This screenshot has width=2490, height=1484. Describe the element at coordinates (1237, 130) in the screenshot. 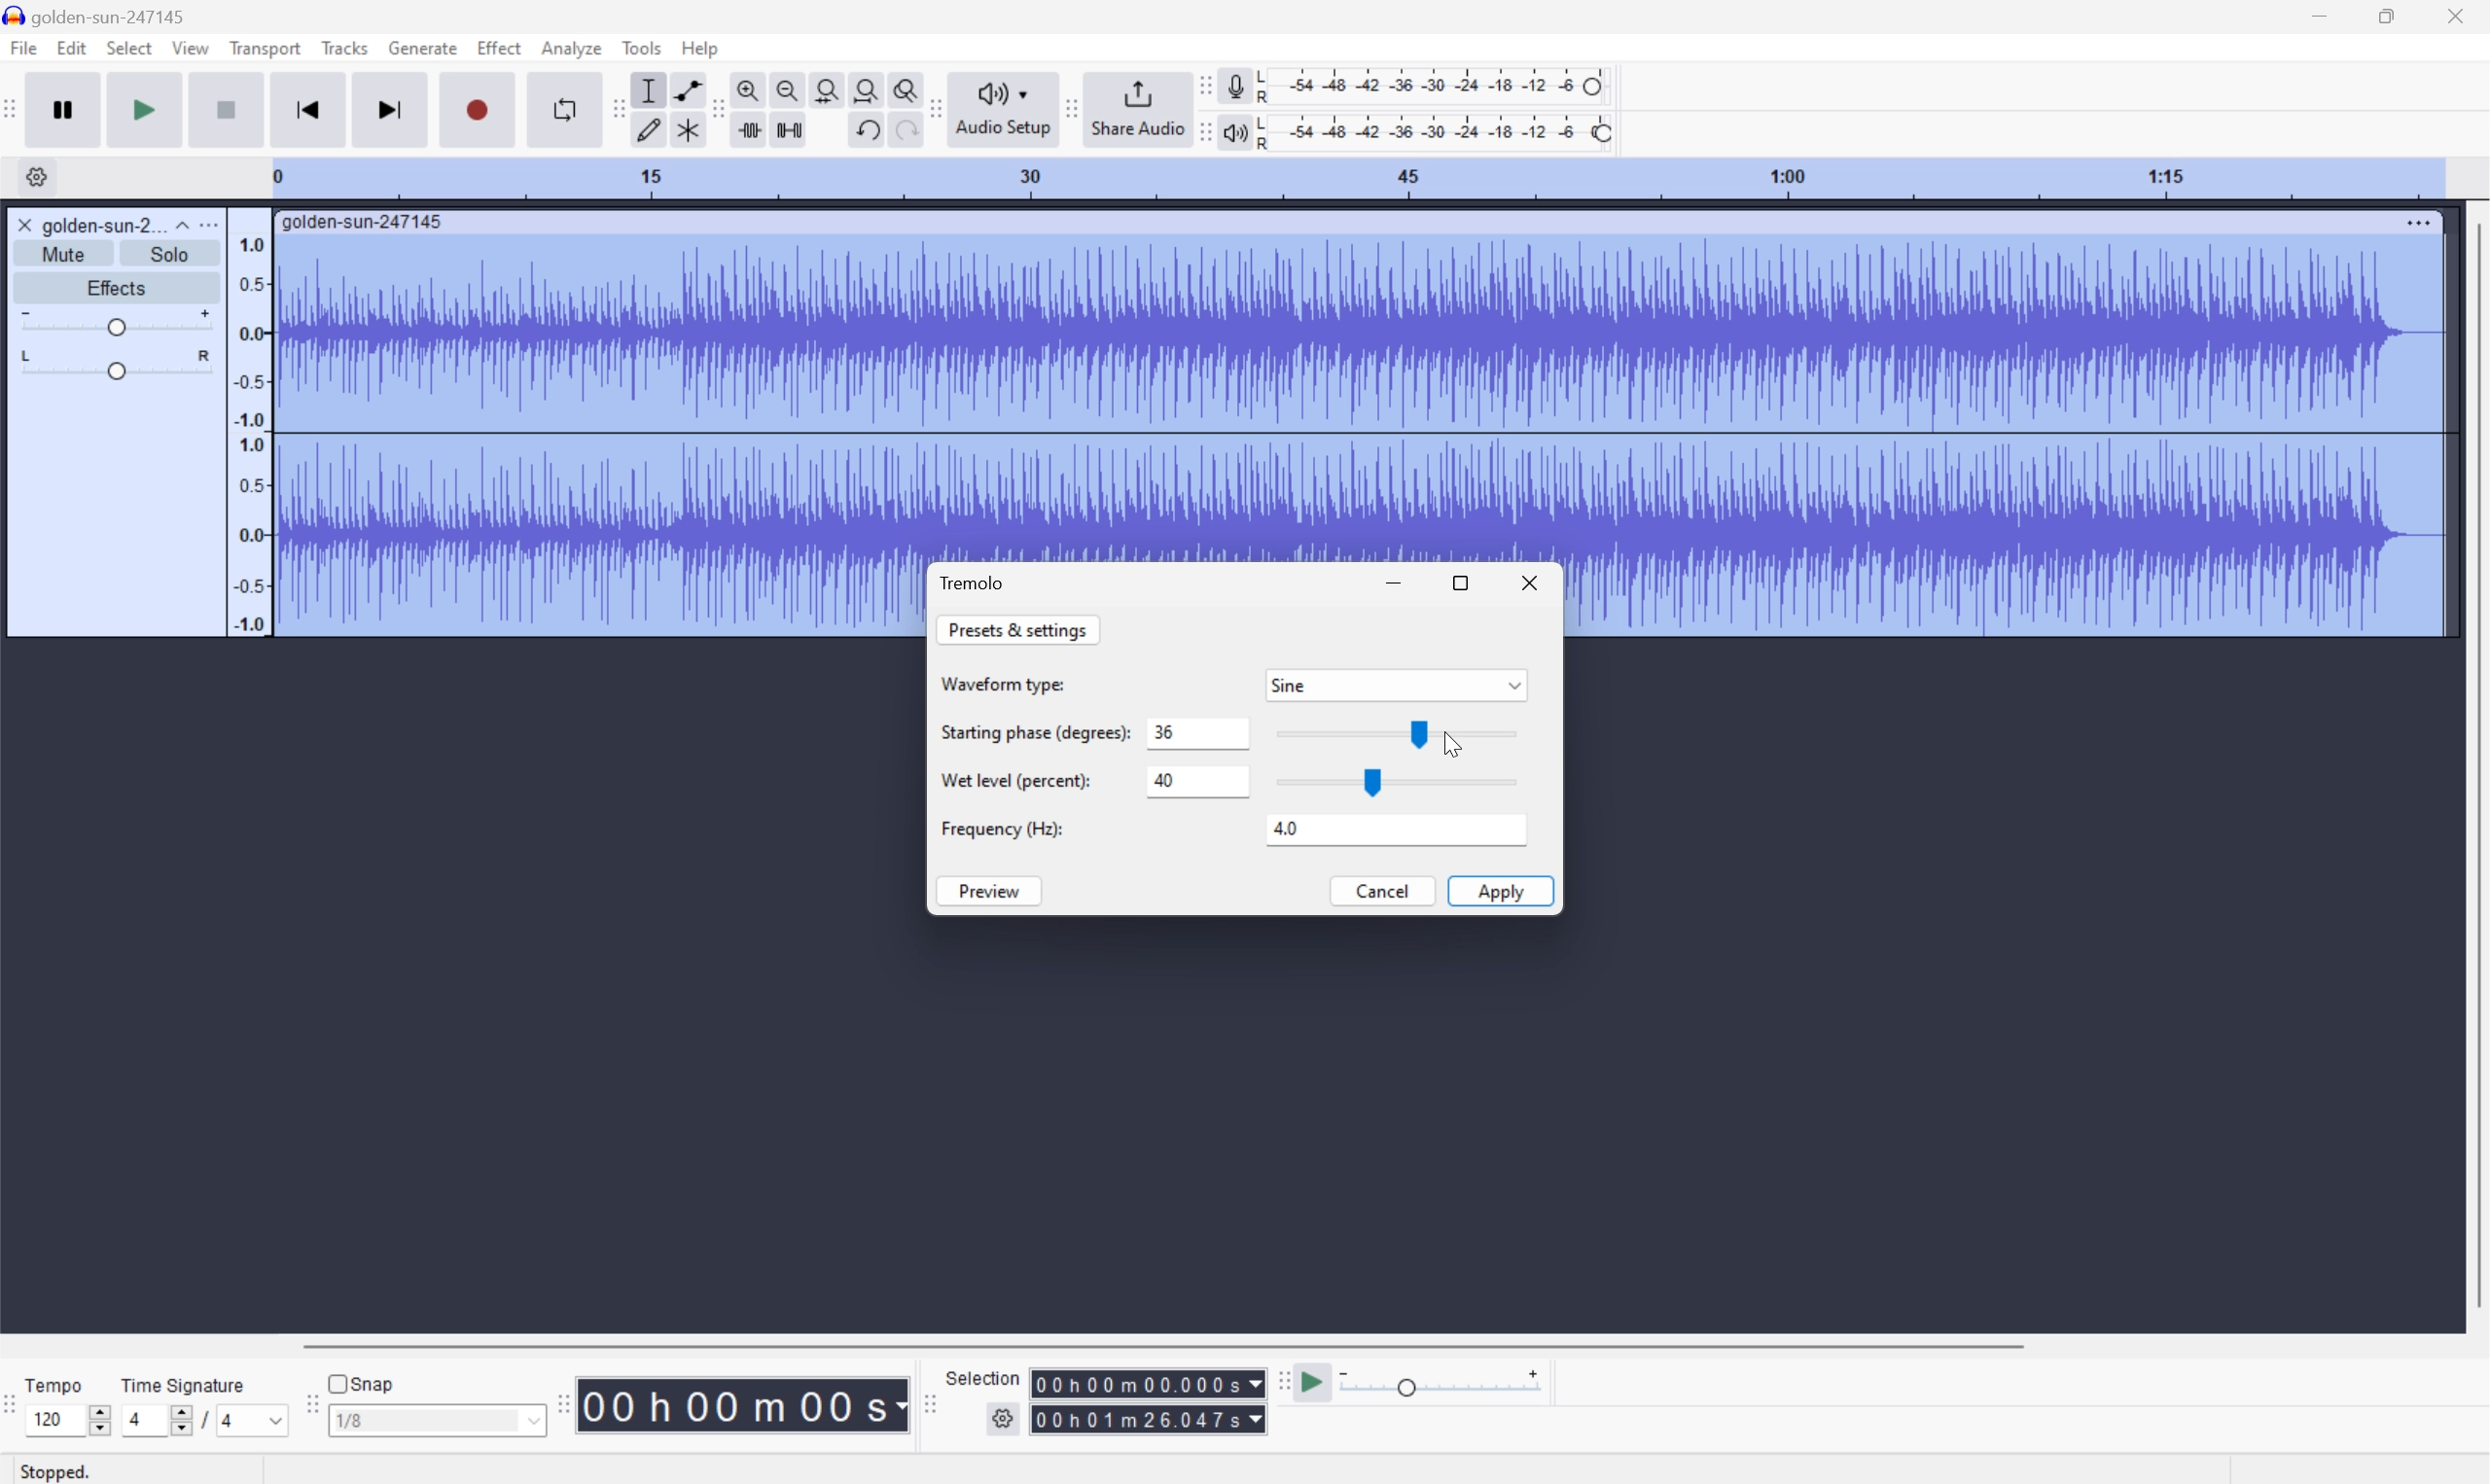

I see `Playback meter` at that location.